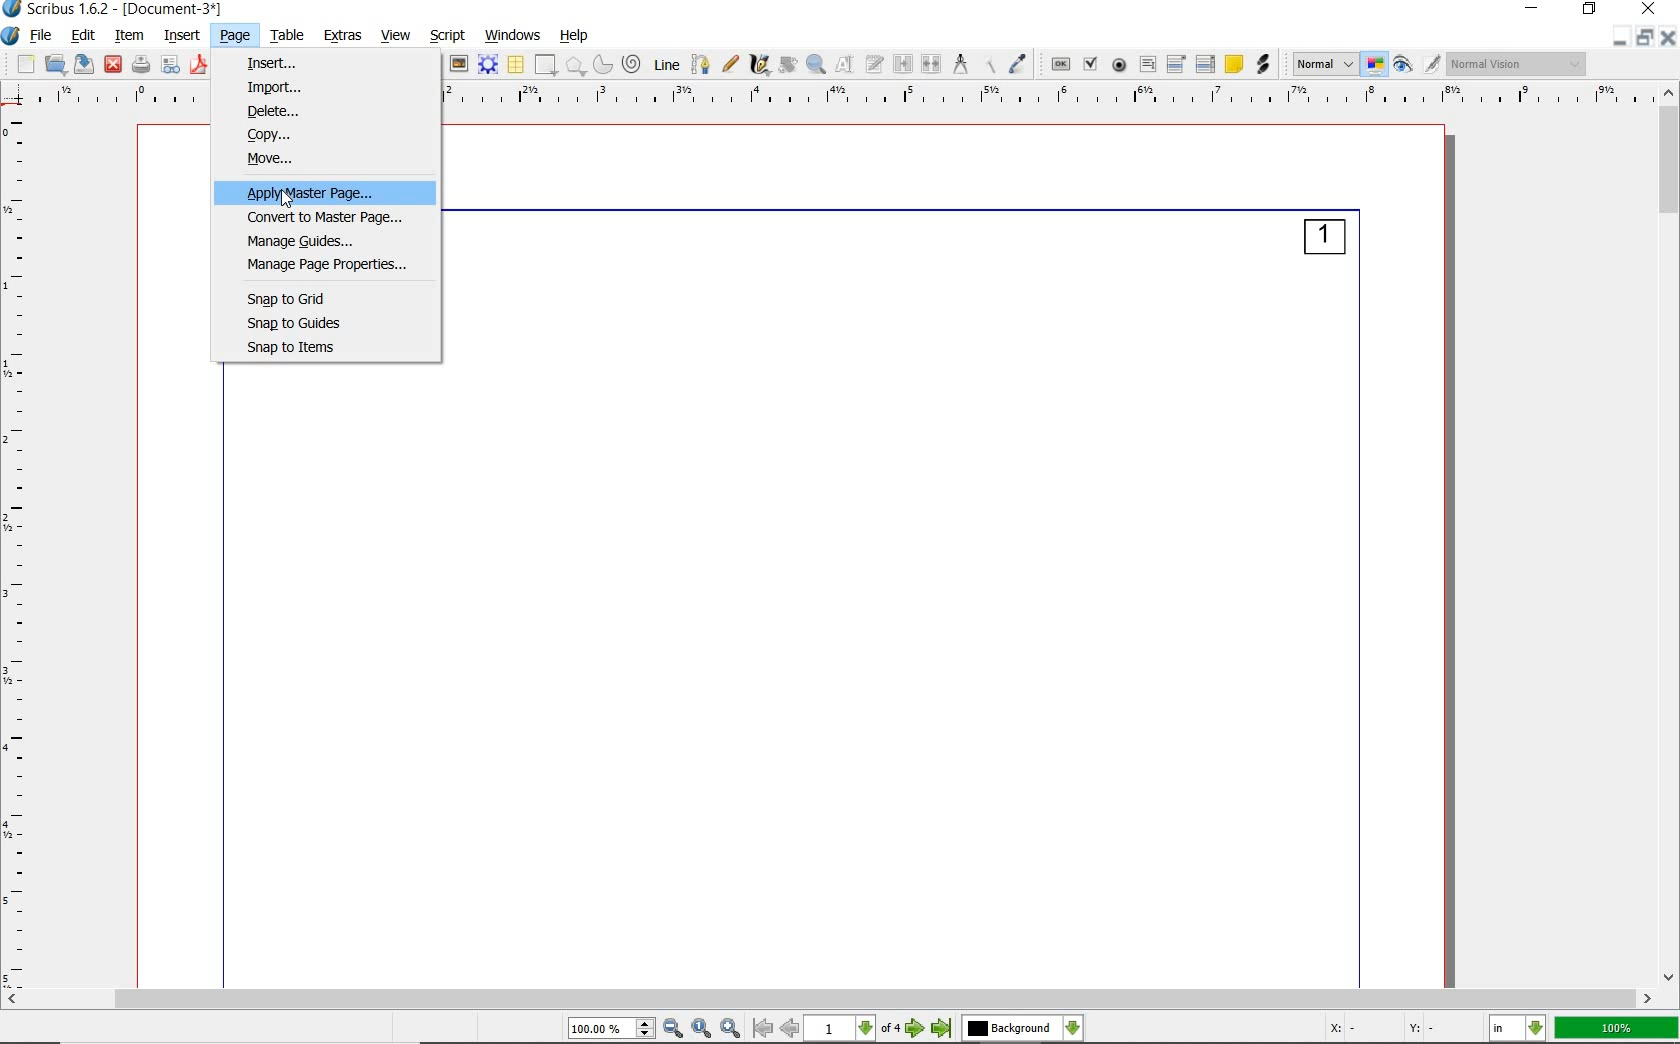 The width and height of the screenshot is (1680, 1044). I want to click on calligraphic line, so click(760, 66).